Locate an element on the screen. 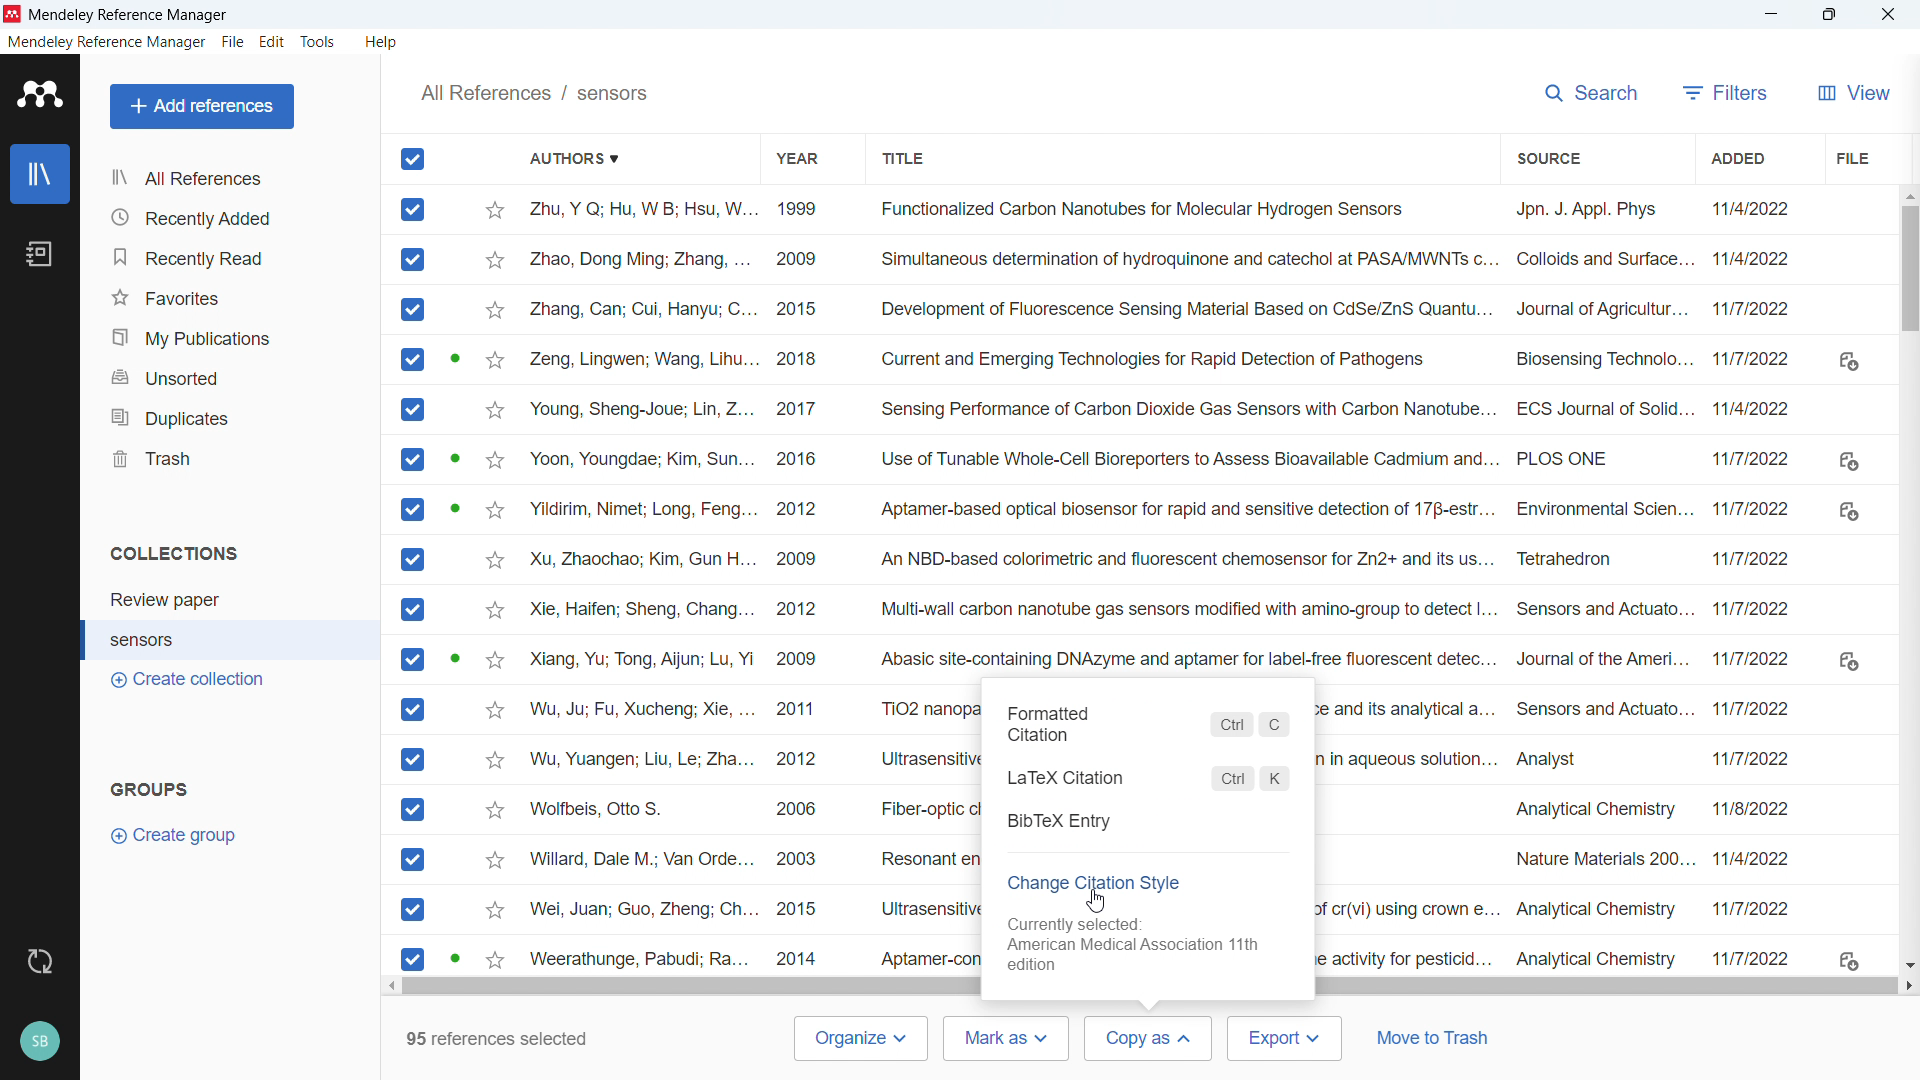 Image resolution: width=1920 pixels, height=1080 pixels. trash is located at coordinates (228, 458).